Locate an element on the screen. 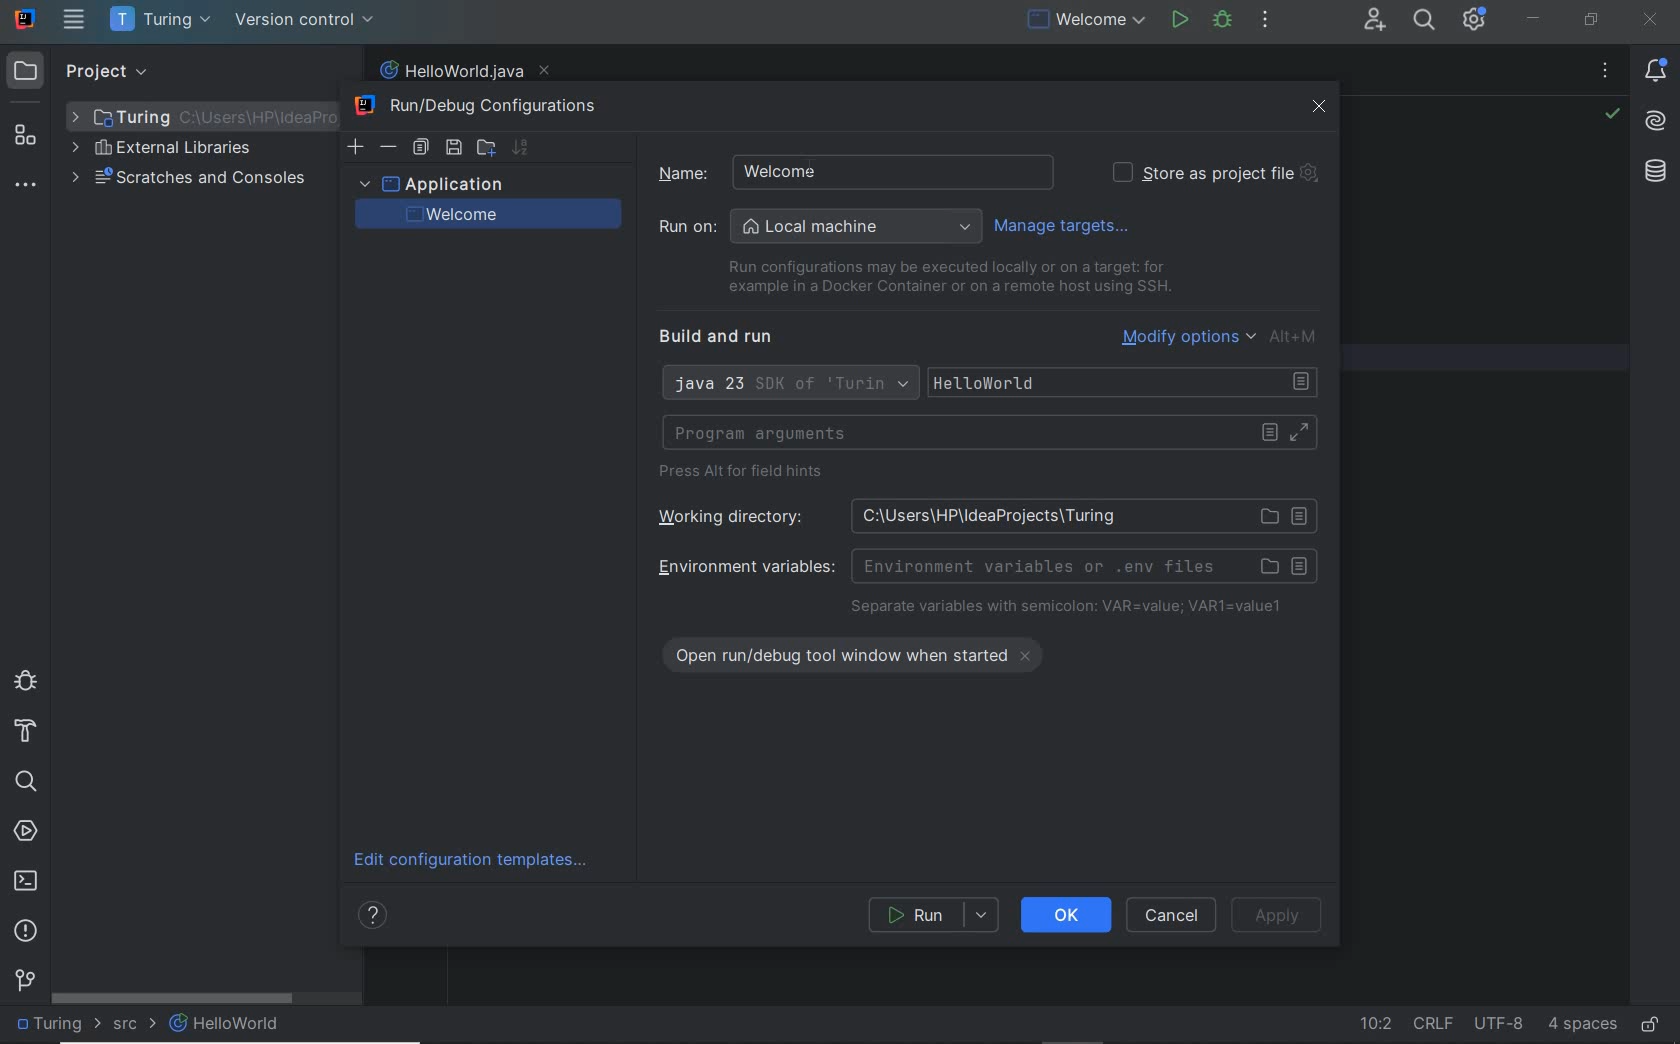 This screenshot has height=1044, width=1680. structure is located at coordinates (26, 136).